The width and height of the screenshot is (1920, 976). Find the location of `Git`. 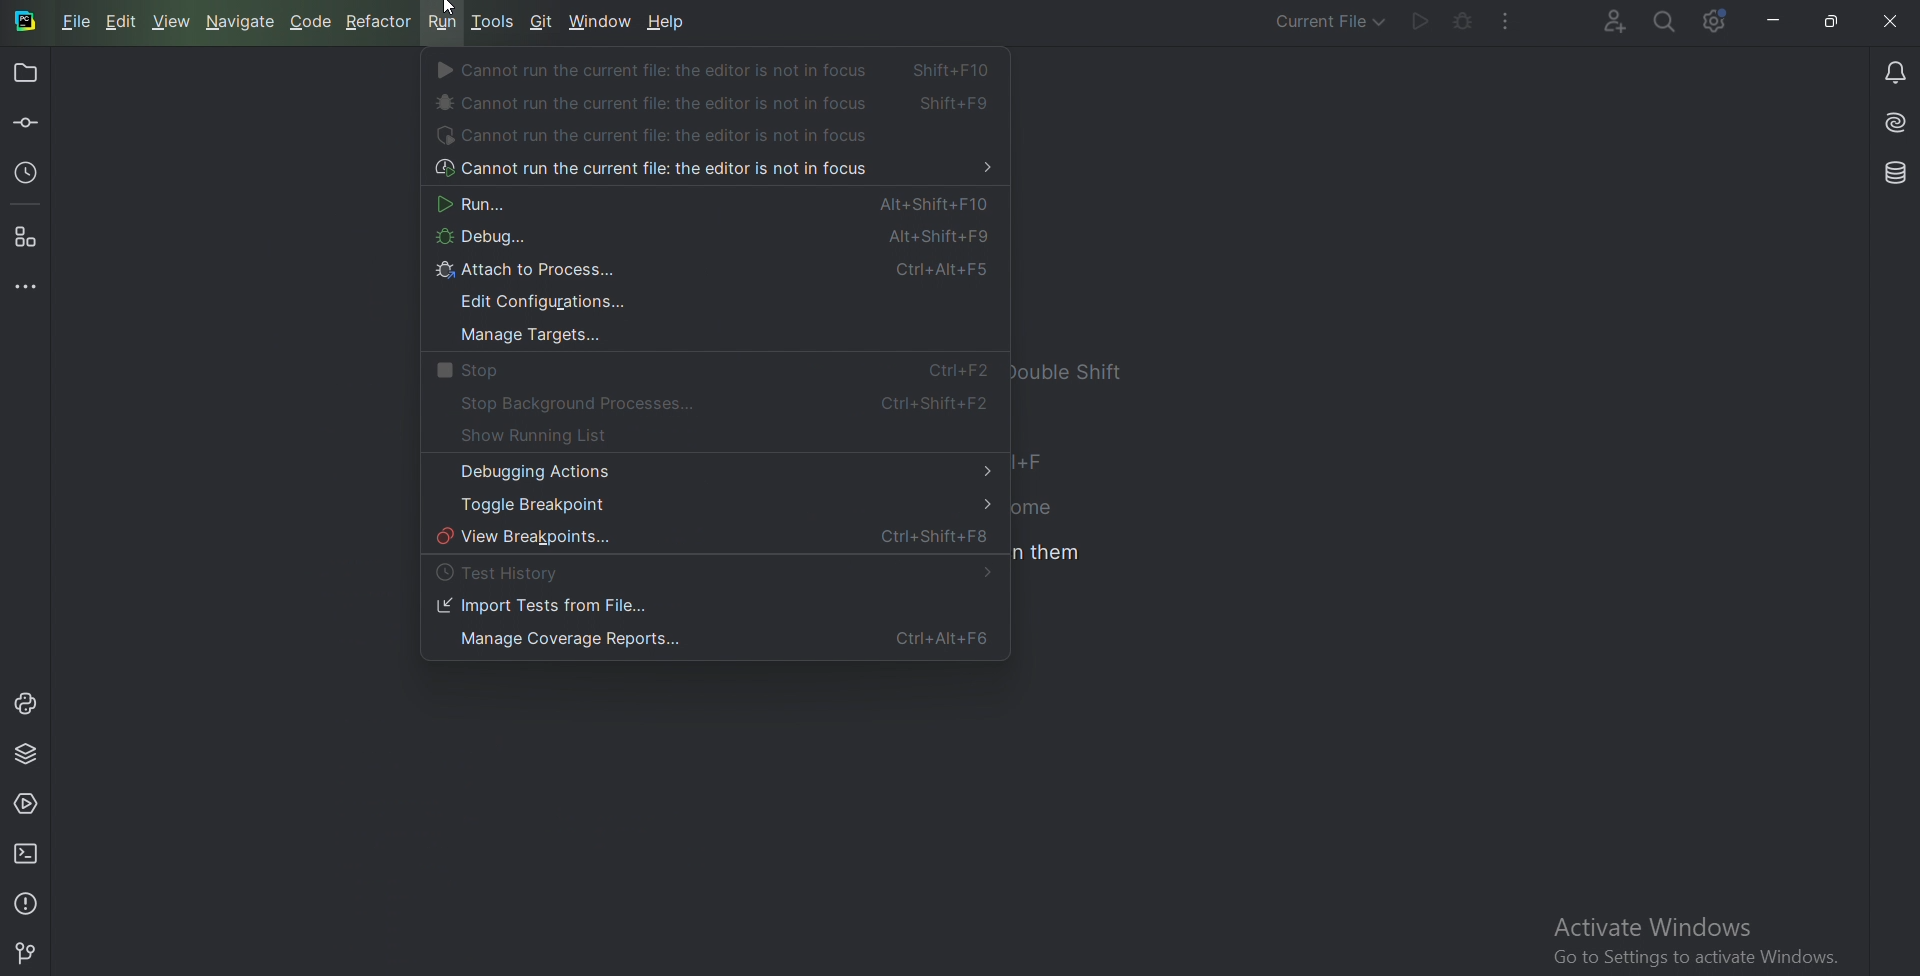

Git is located at coordinates (542, 22).